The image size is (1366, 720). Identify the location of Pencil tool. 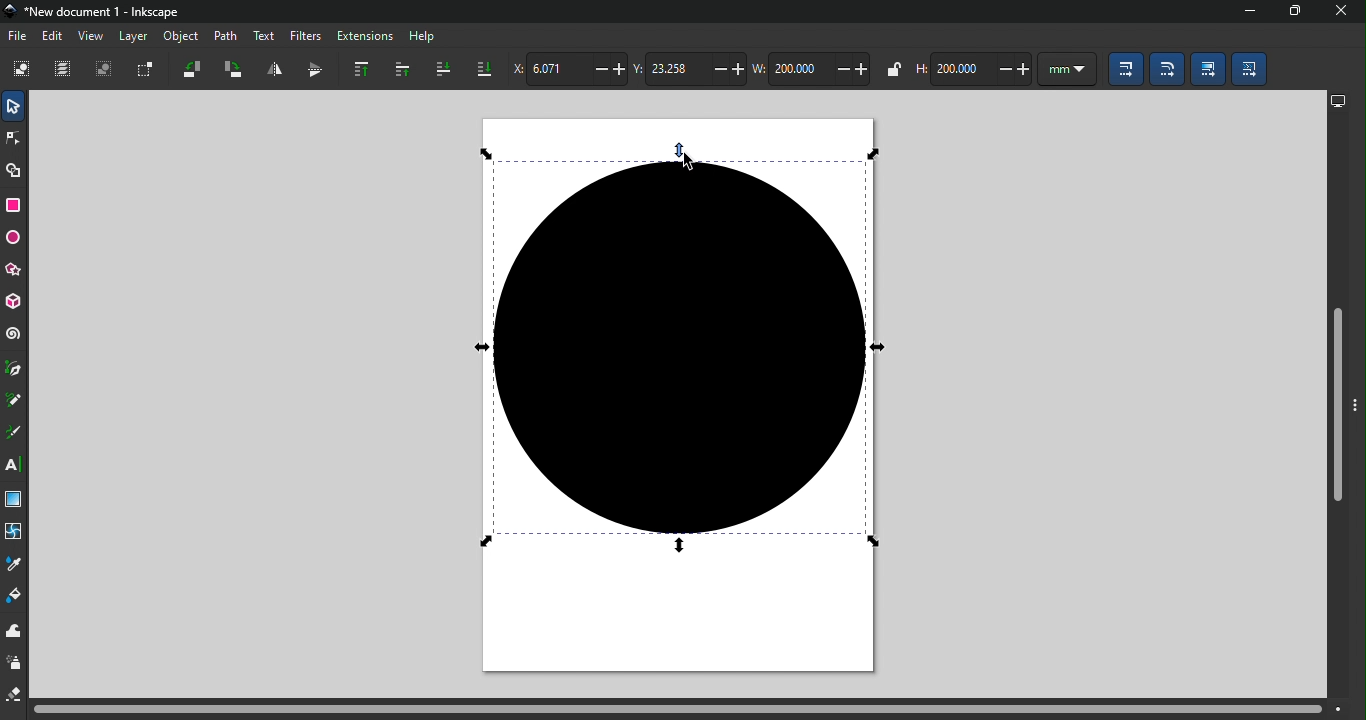
(15, 403).